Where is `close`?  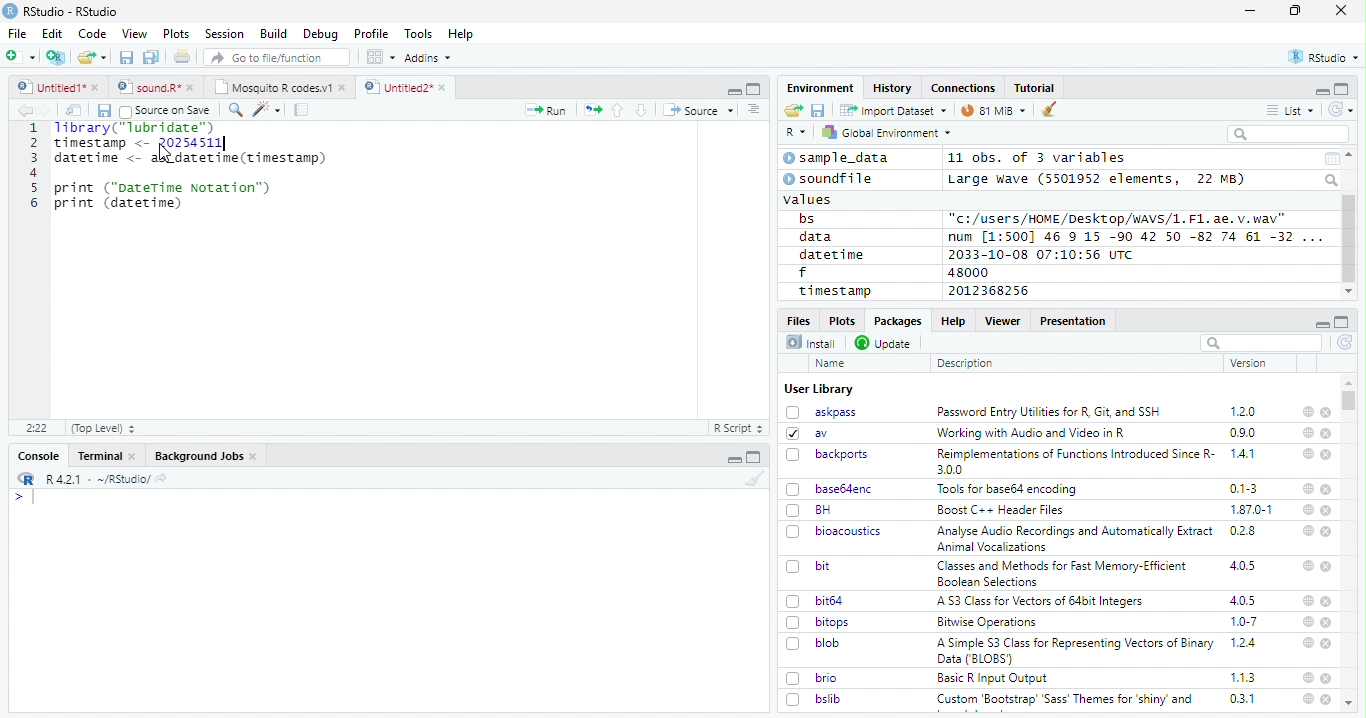
close is located at coordinates (1328, 602).